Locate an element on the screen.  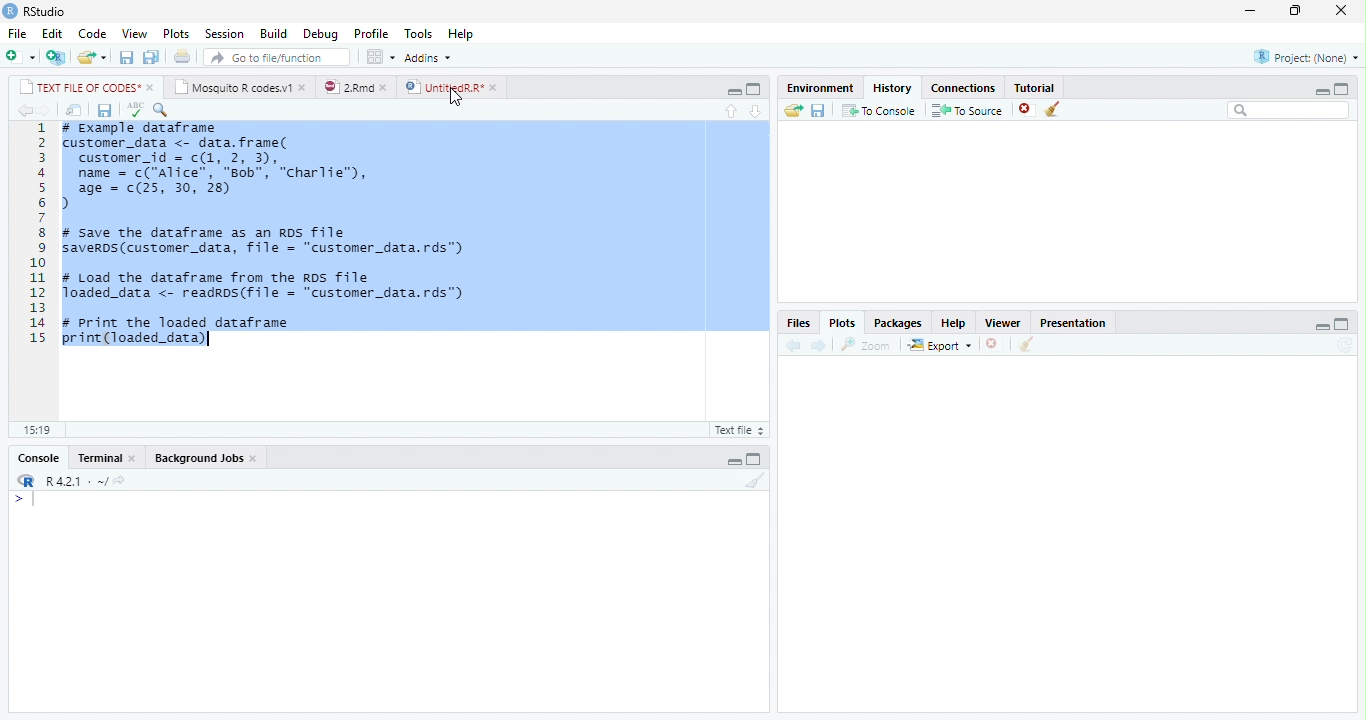
Console is located at coordinates (39, 458).